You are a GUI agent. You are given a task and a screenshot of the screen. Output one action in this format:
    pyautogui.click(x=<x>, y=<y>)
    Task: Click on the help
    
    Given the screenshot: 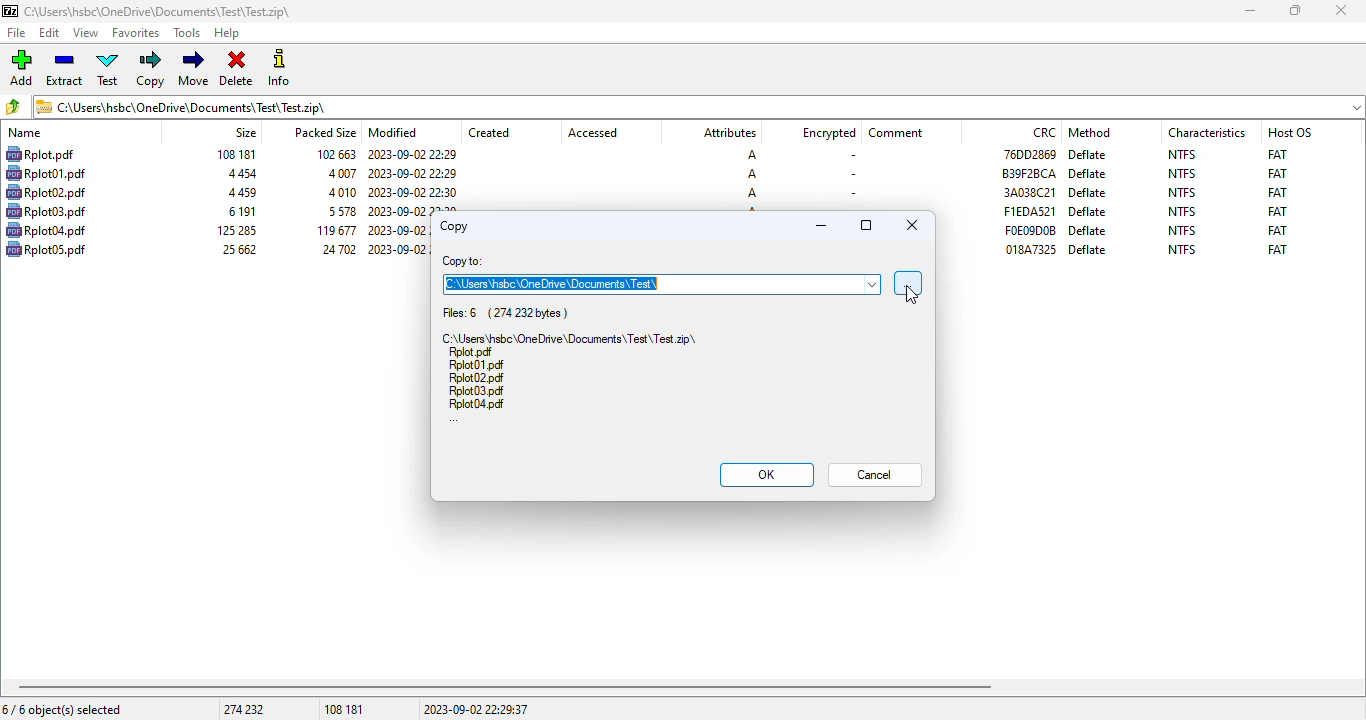 What is the action you would take?
    pyautogui.click(x=227, y=34)
    